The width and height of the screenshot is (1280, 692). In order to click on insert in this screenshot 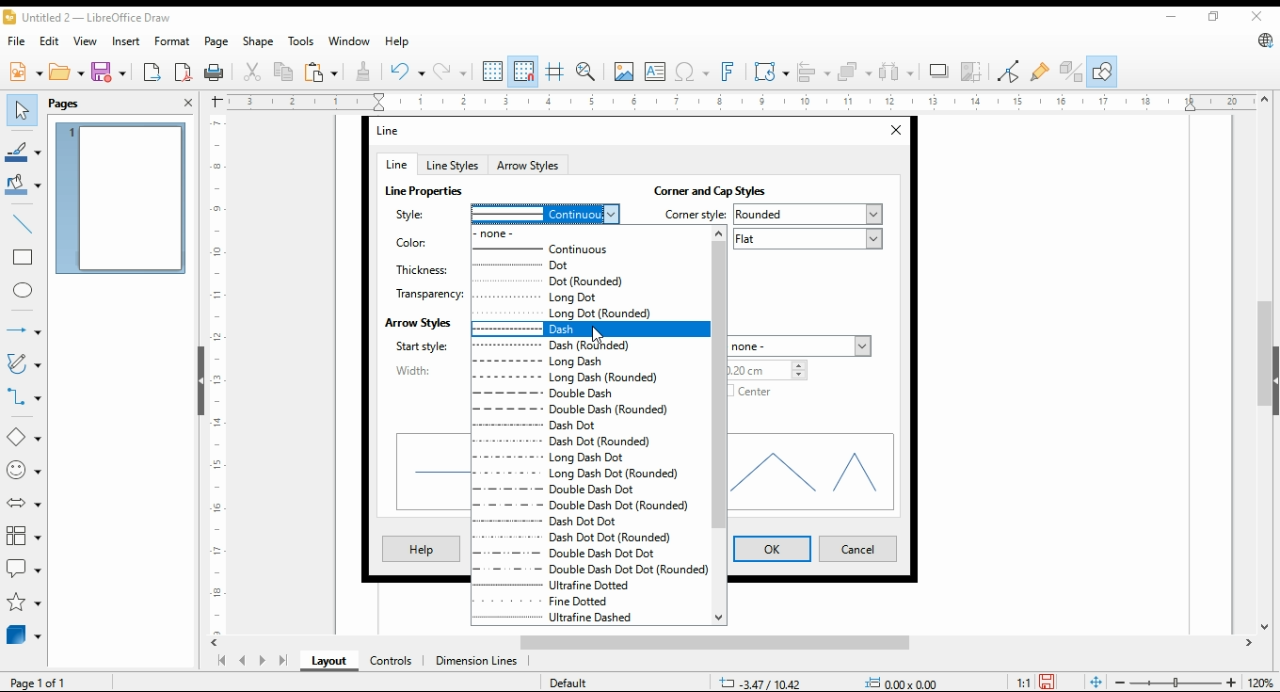, I will do `click(126, 40)`.